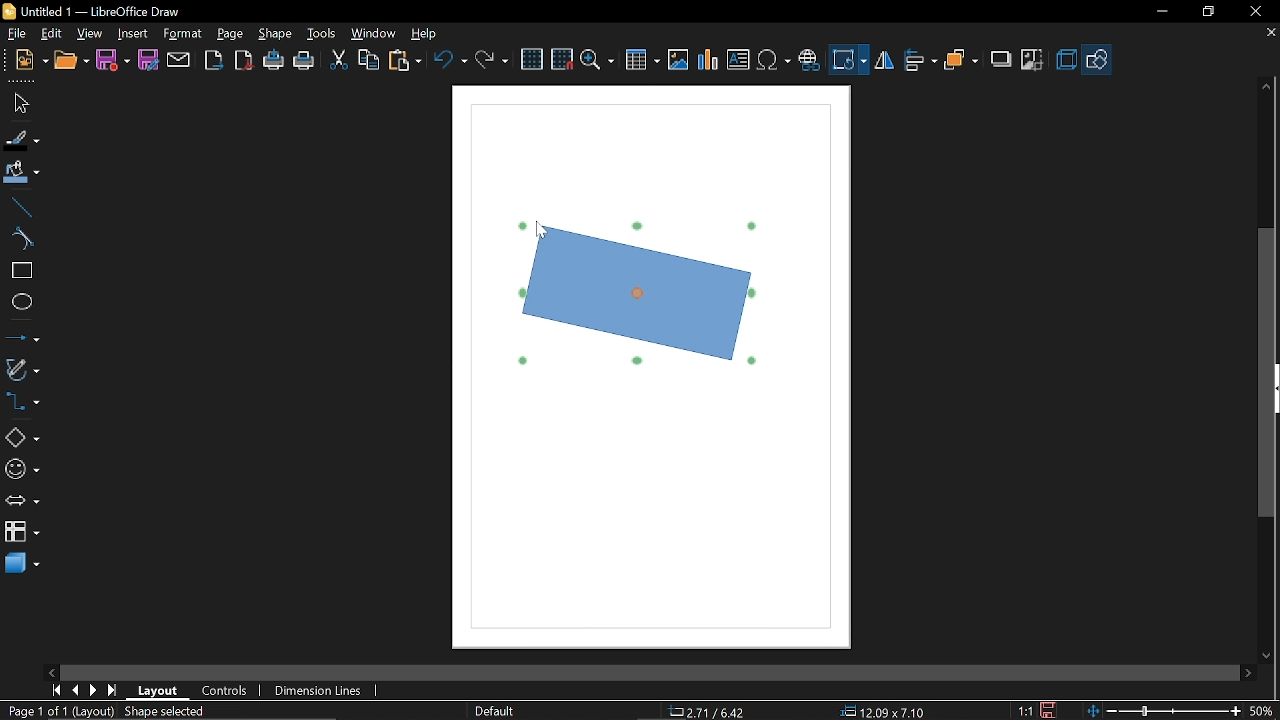 The image size is (1280, 720). Describe the element at coordinates (112, 60) in the screenshot. I see `Save` at that location.